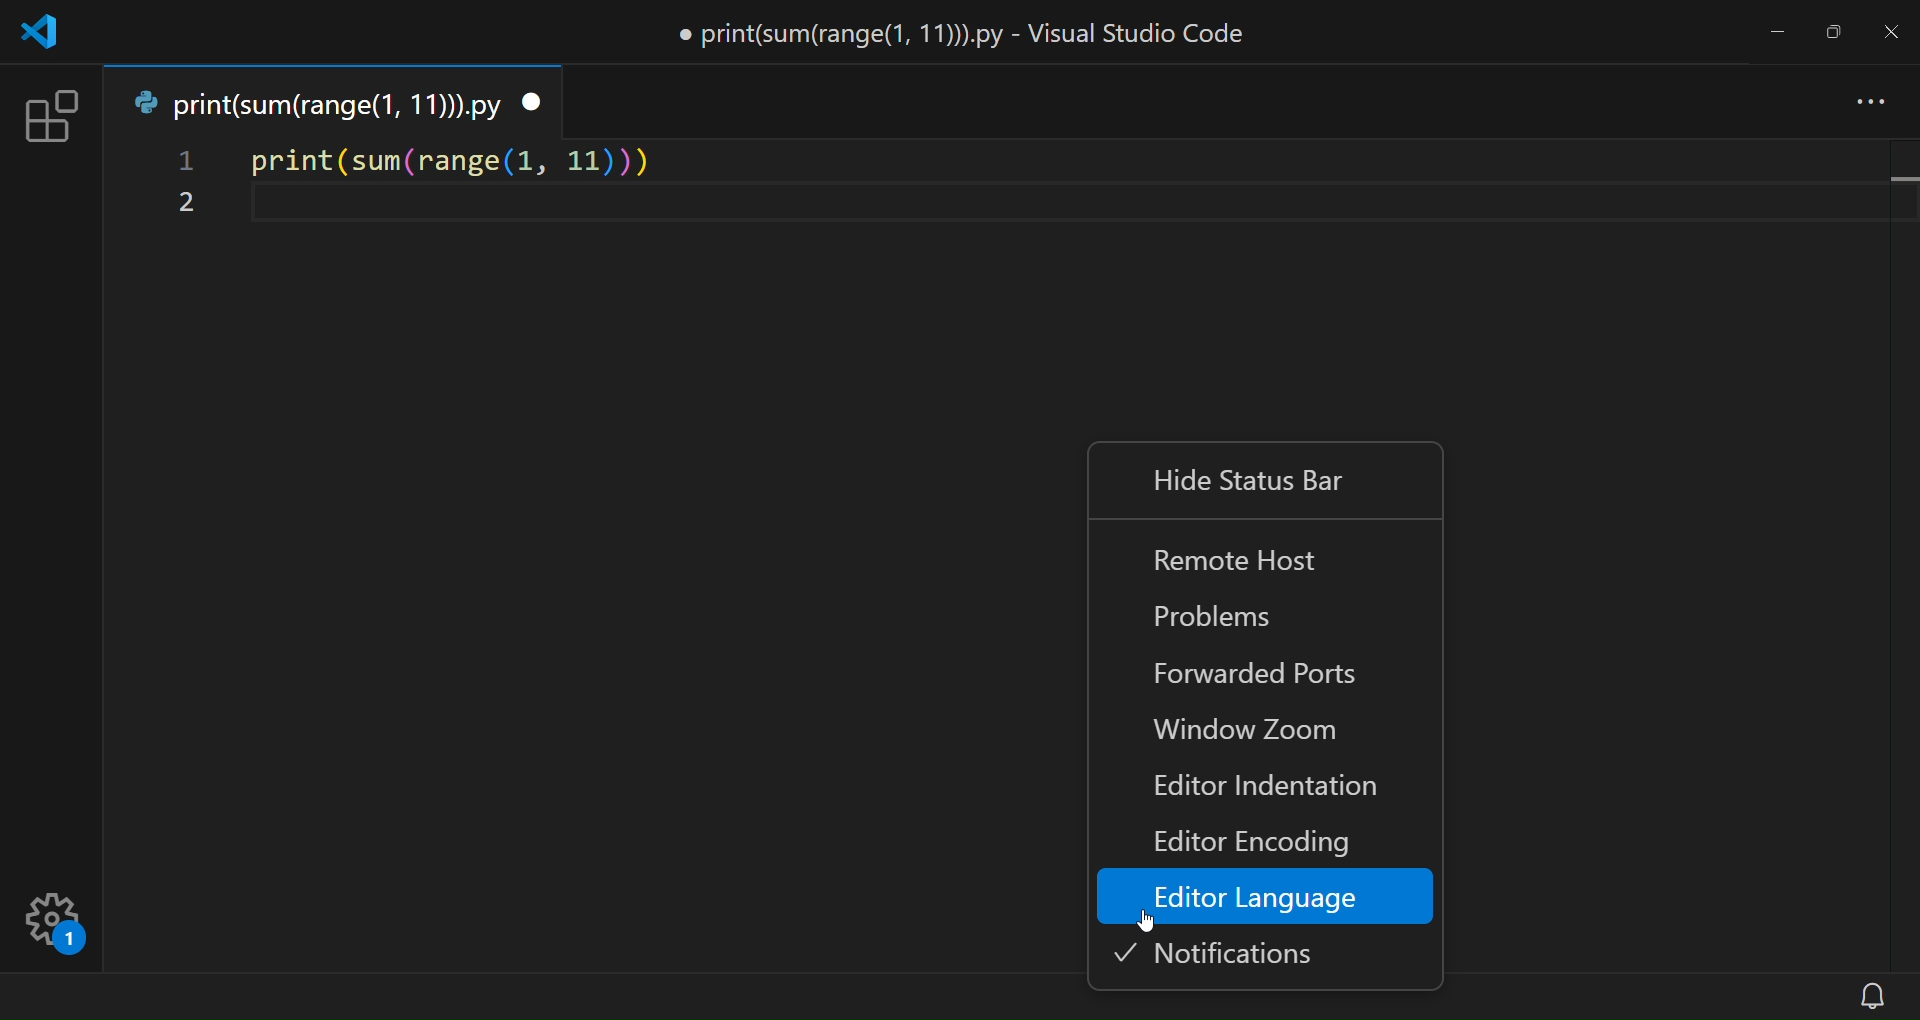  What do you see at coordinates (1240, 953) in the screenshot?
I see `notifications` at bounding box center [1240, 953].